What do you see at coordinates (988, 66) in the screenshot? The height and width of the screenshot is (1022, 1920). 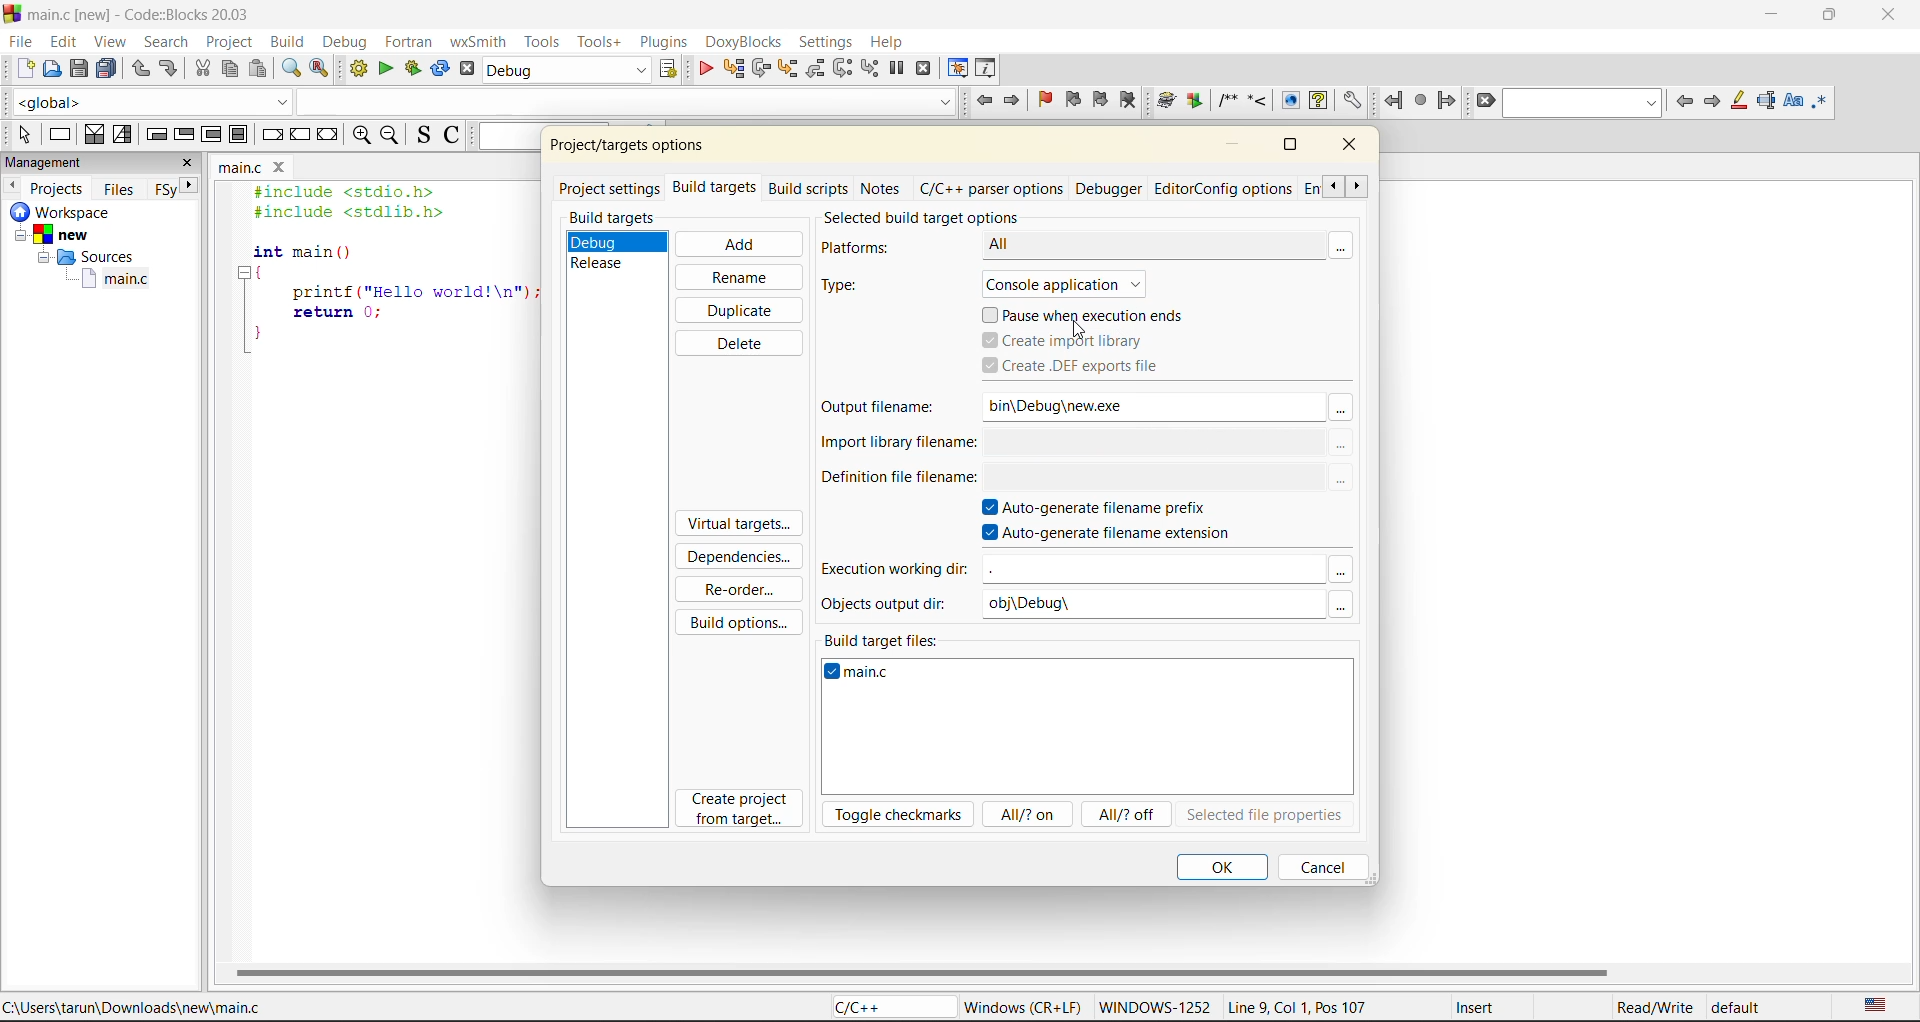 I see `various info` at bounding box center [988, 66].